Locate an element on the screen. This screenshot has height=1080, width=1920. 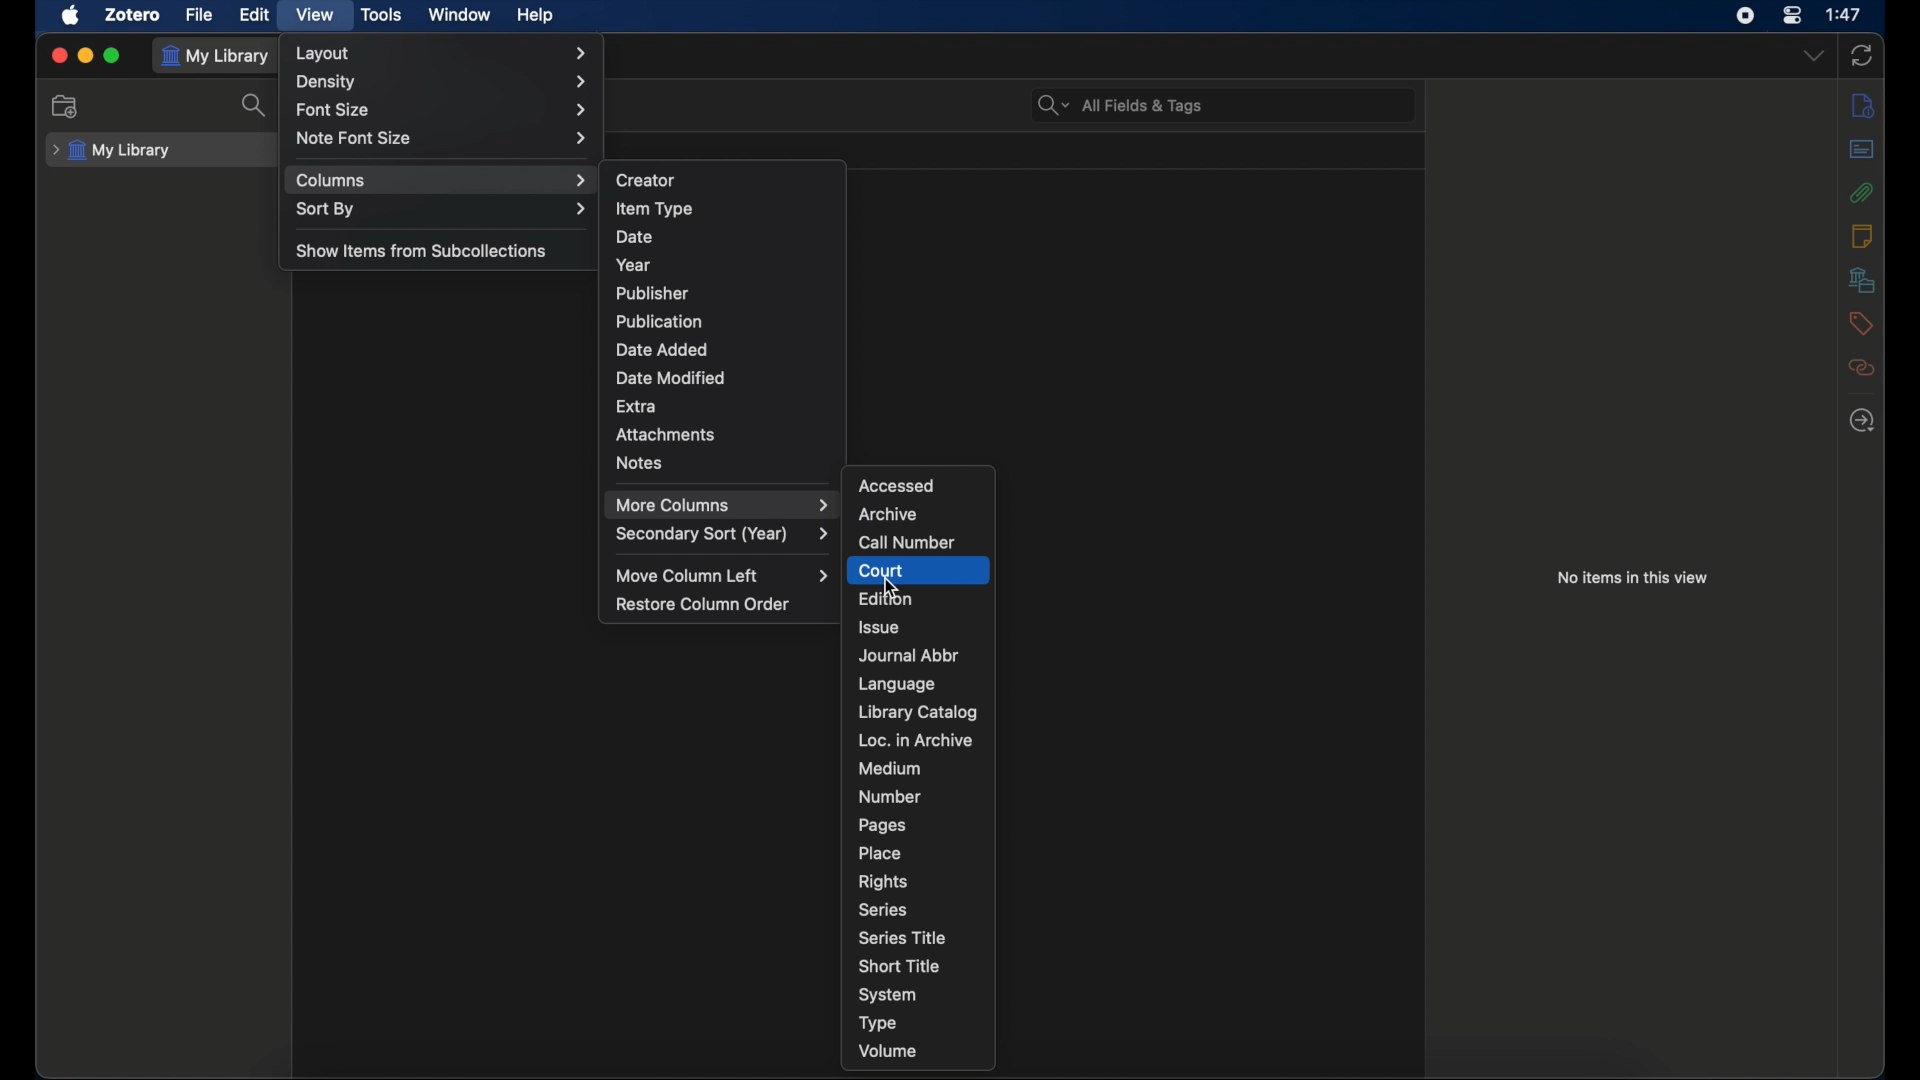
creator is located at coordinates (647, 180).